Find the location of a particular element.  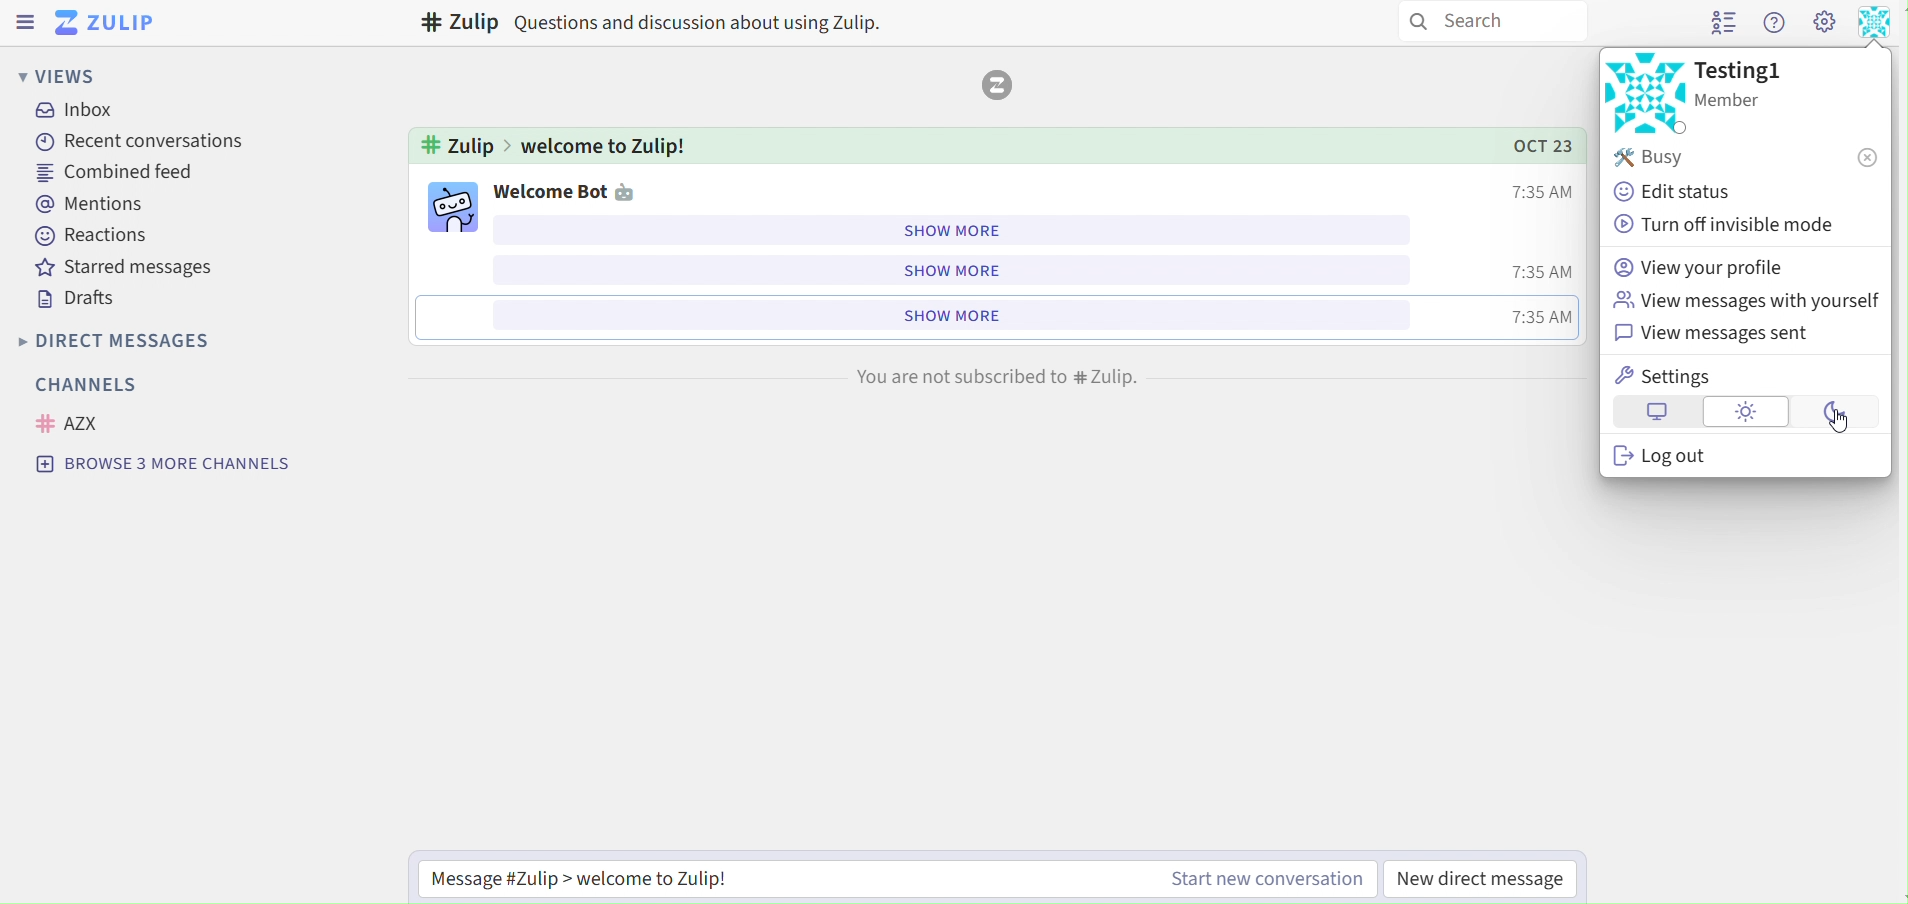

reactions is located at coordinates (95, 234).